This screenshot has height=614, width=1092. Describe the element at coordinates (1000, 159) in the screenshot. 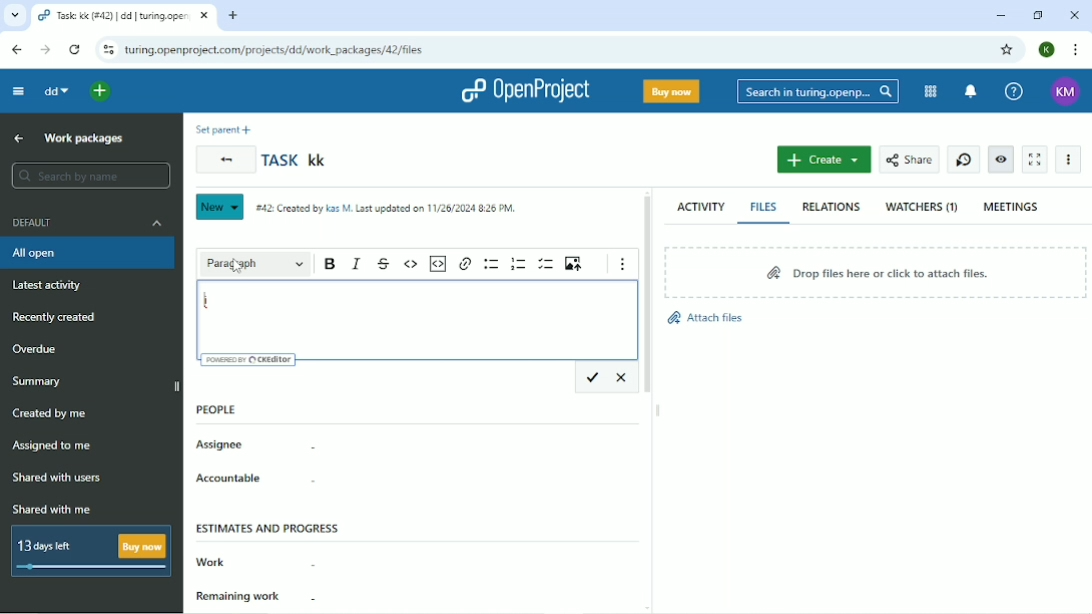

I see `Unwatch work package` at that location.